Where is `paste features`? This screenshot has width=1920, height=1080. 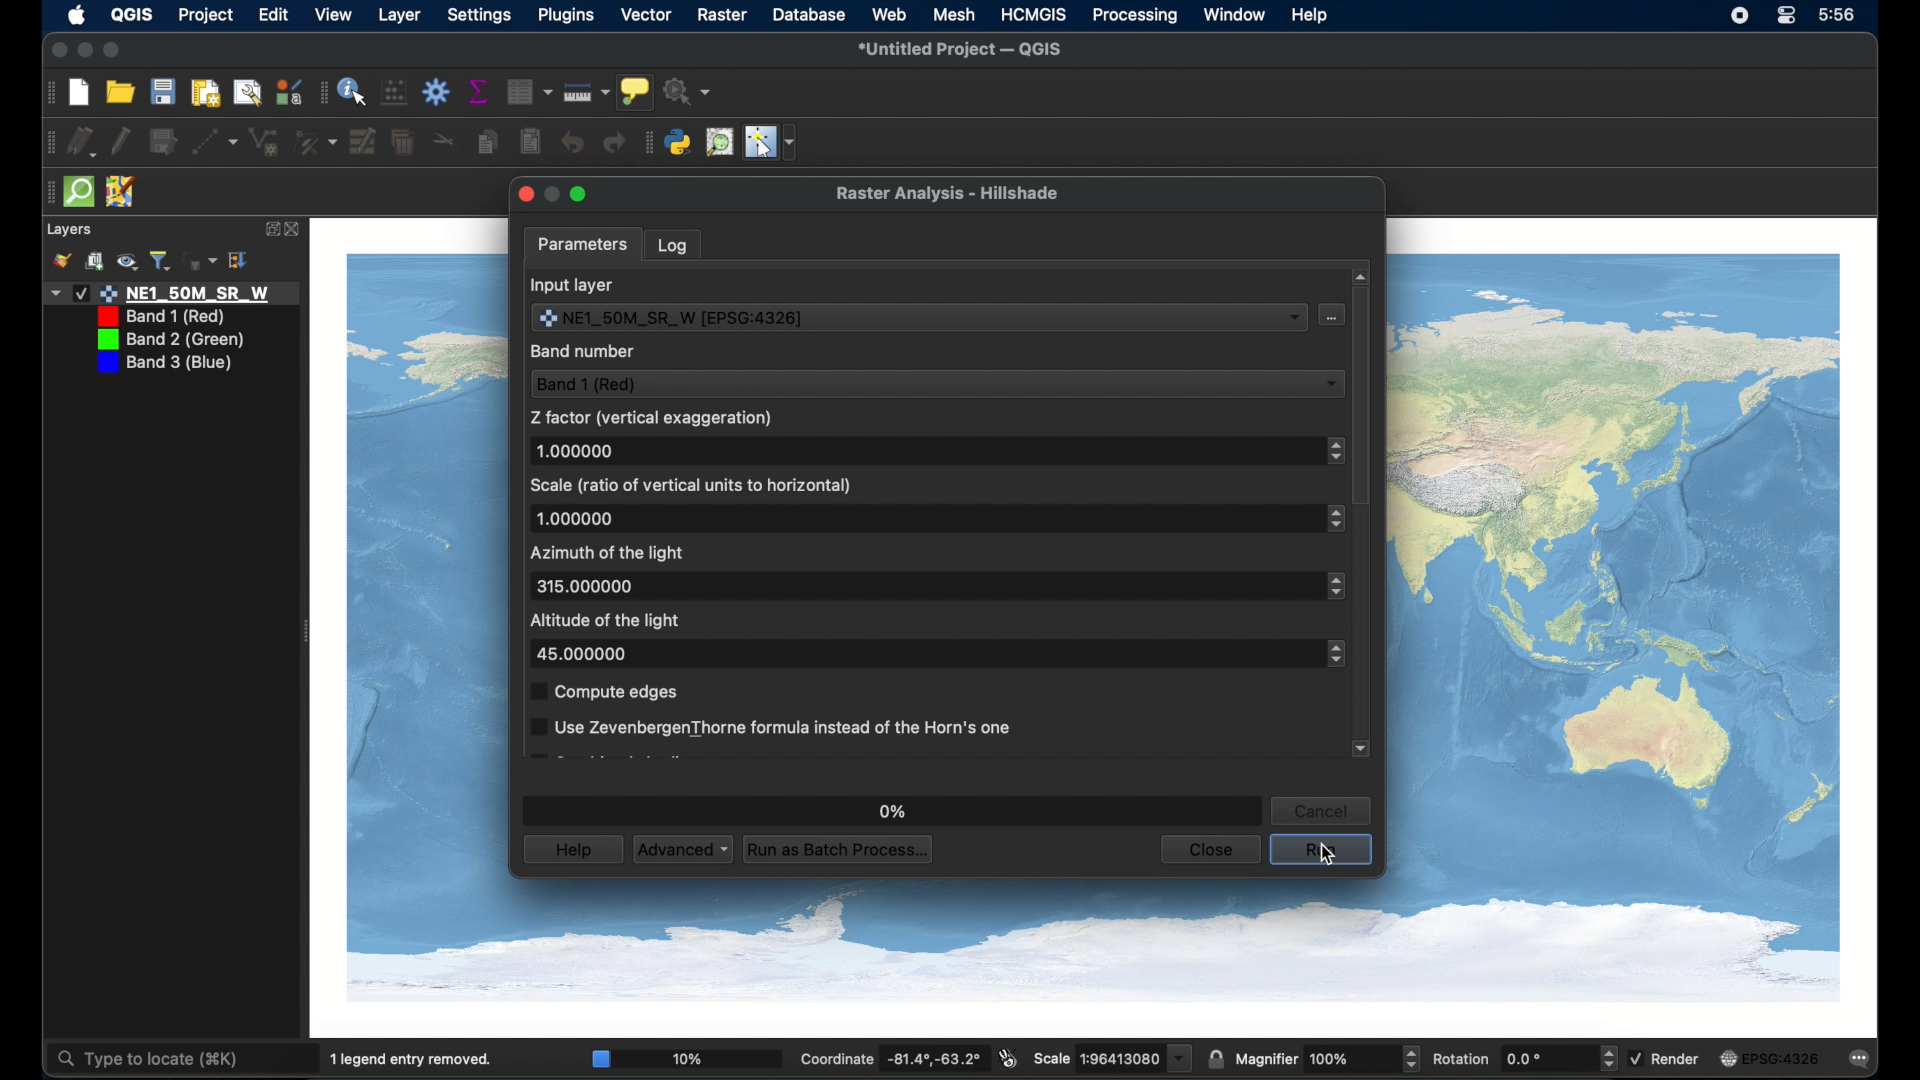 paste features is located at coordinates (529, 140).